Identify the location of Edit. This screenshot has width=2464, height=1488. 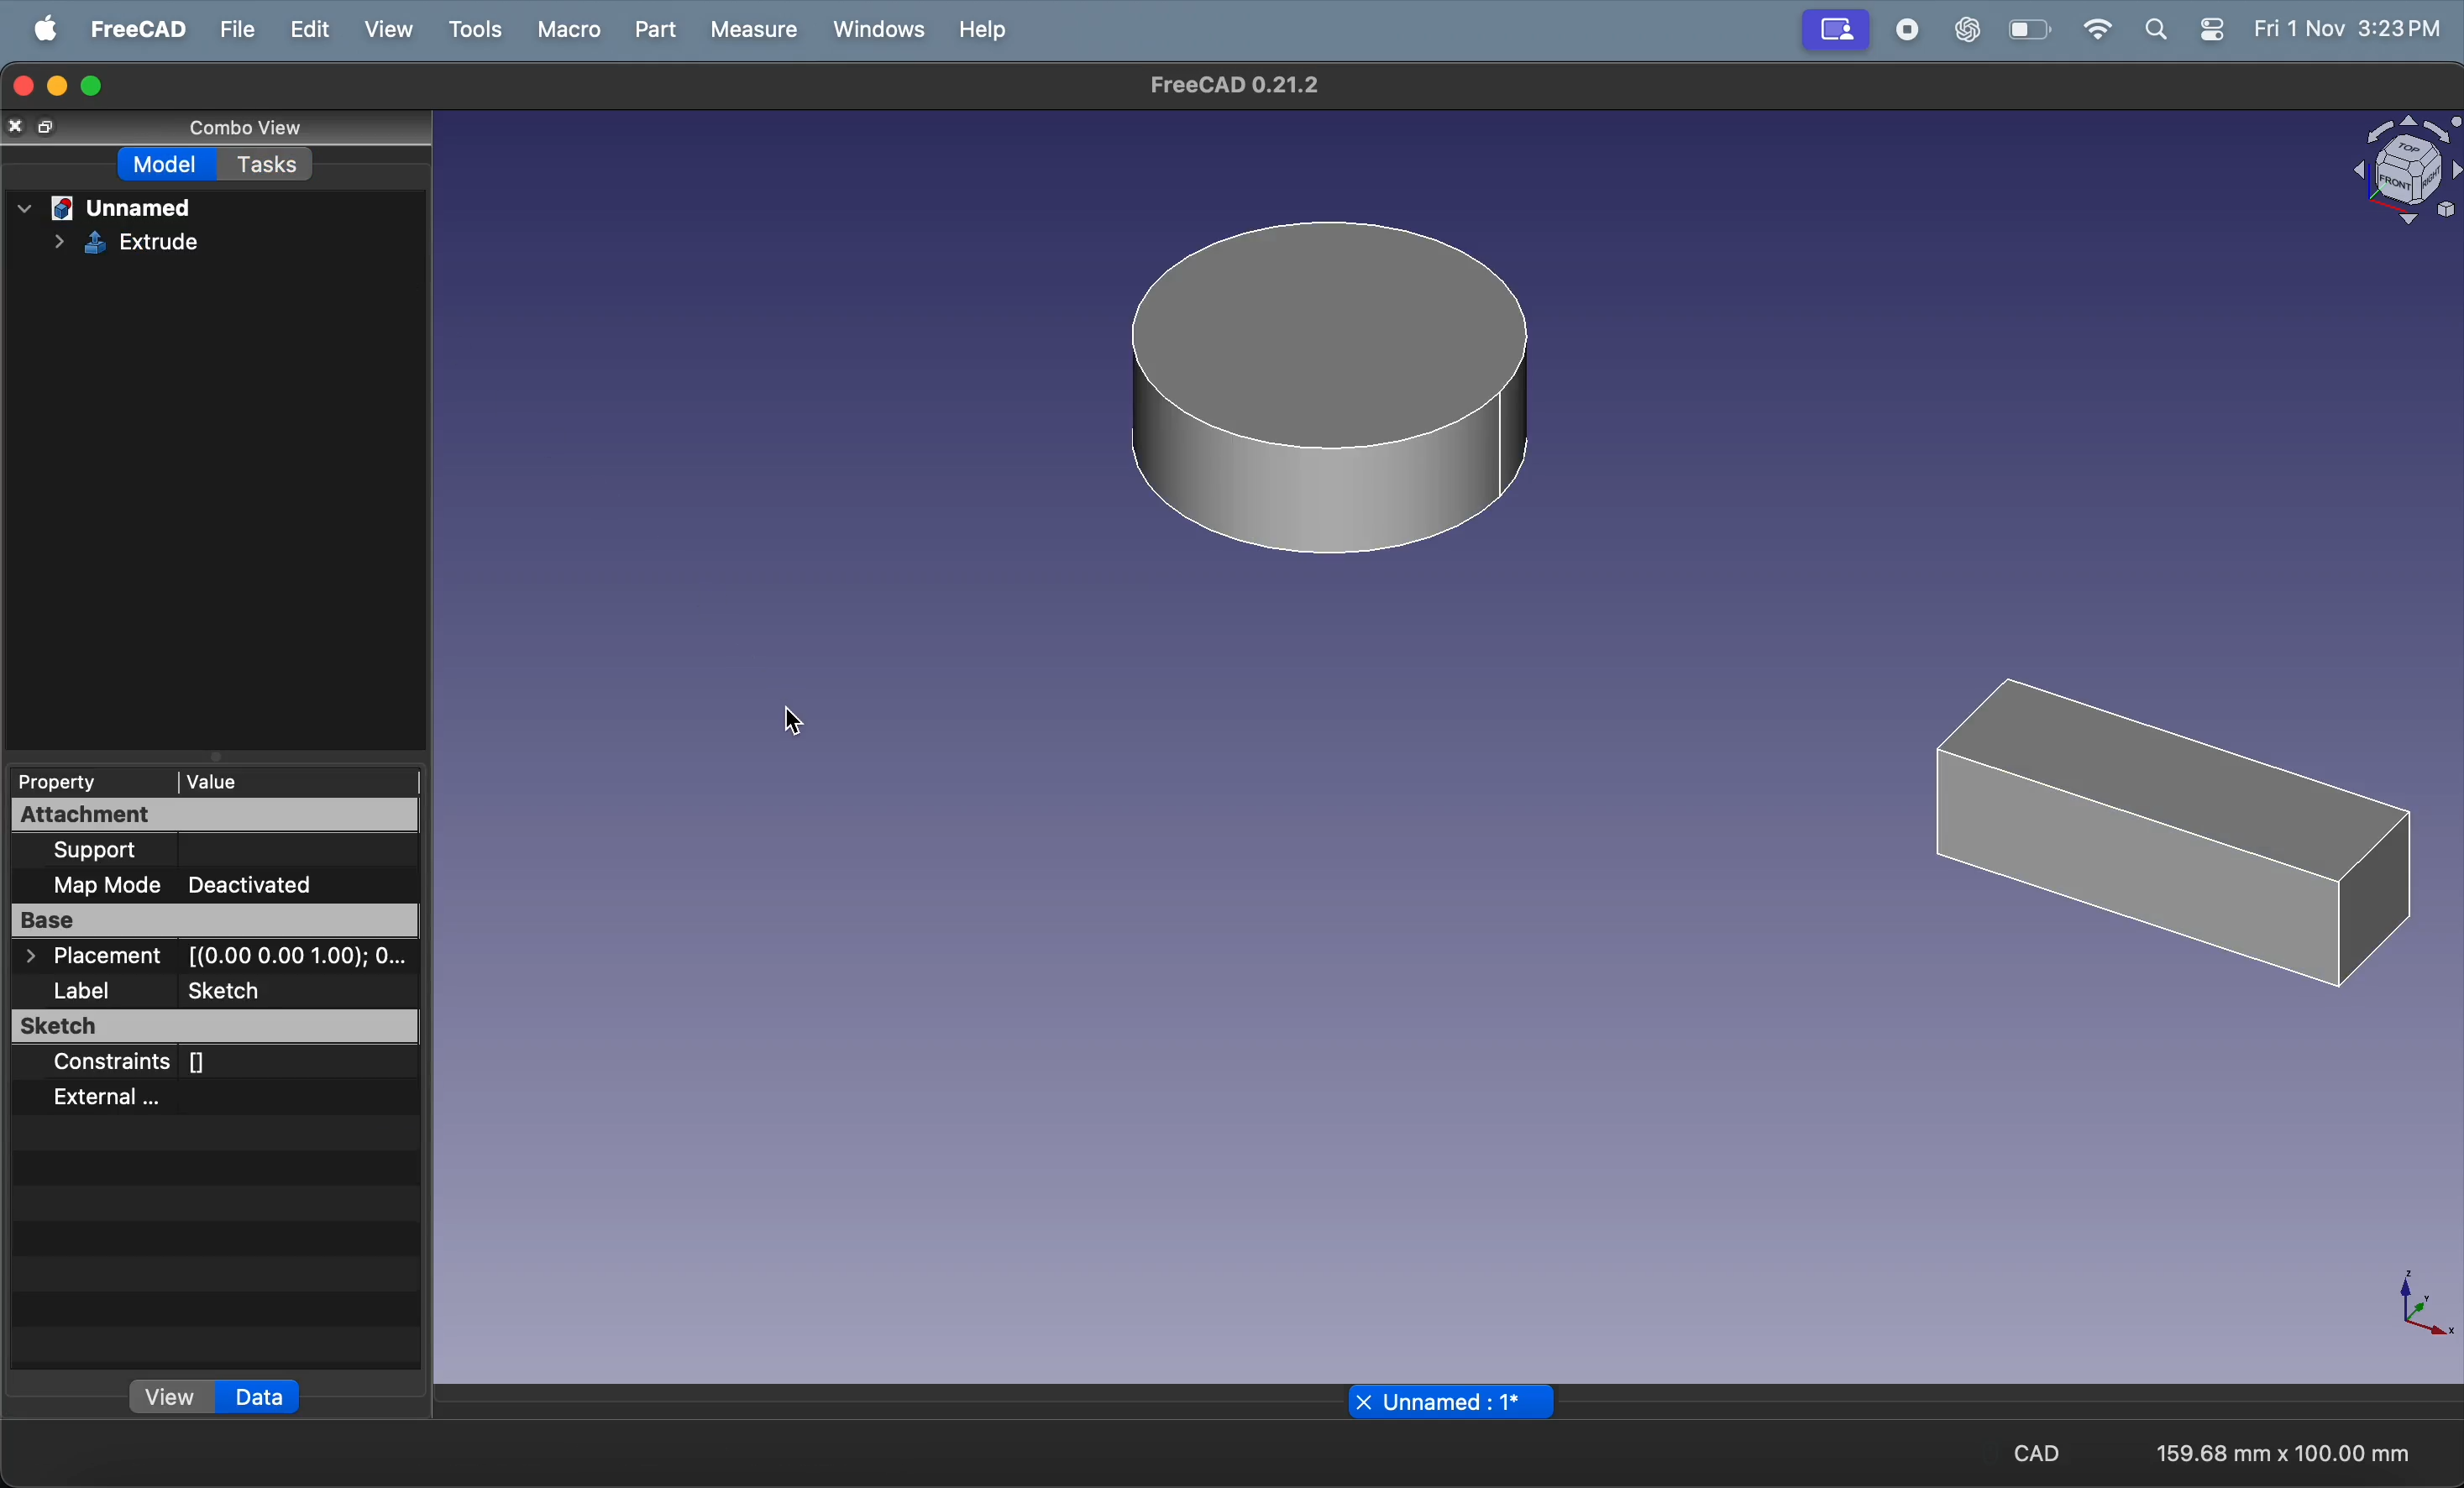
(310, 29).